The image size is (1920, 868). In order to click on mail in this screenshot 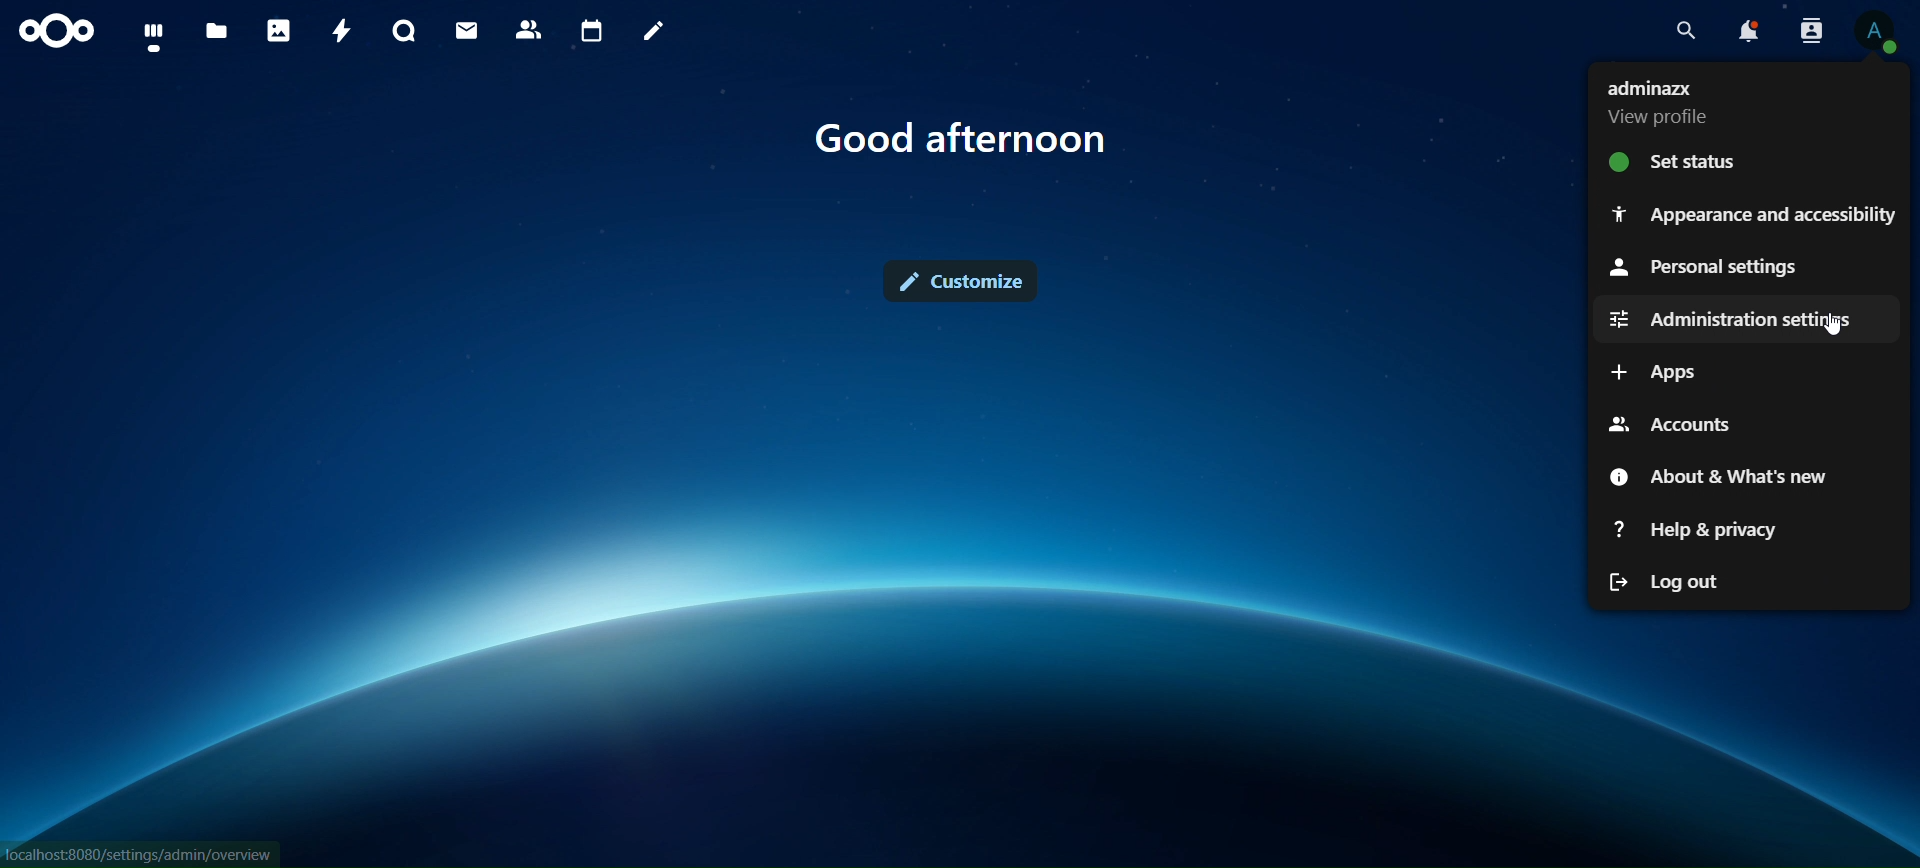, I will do `click(469, 31)`.